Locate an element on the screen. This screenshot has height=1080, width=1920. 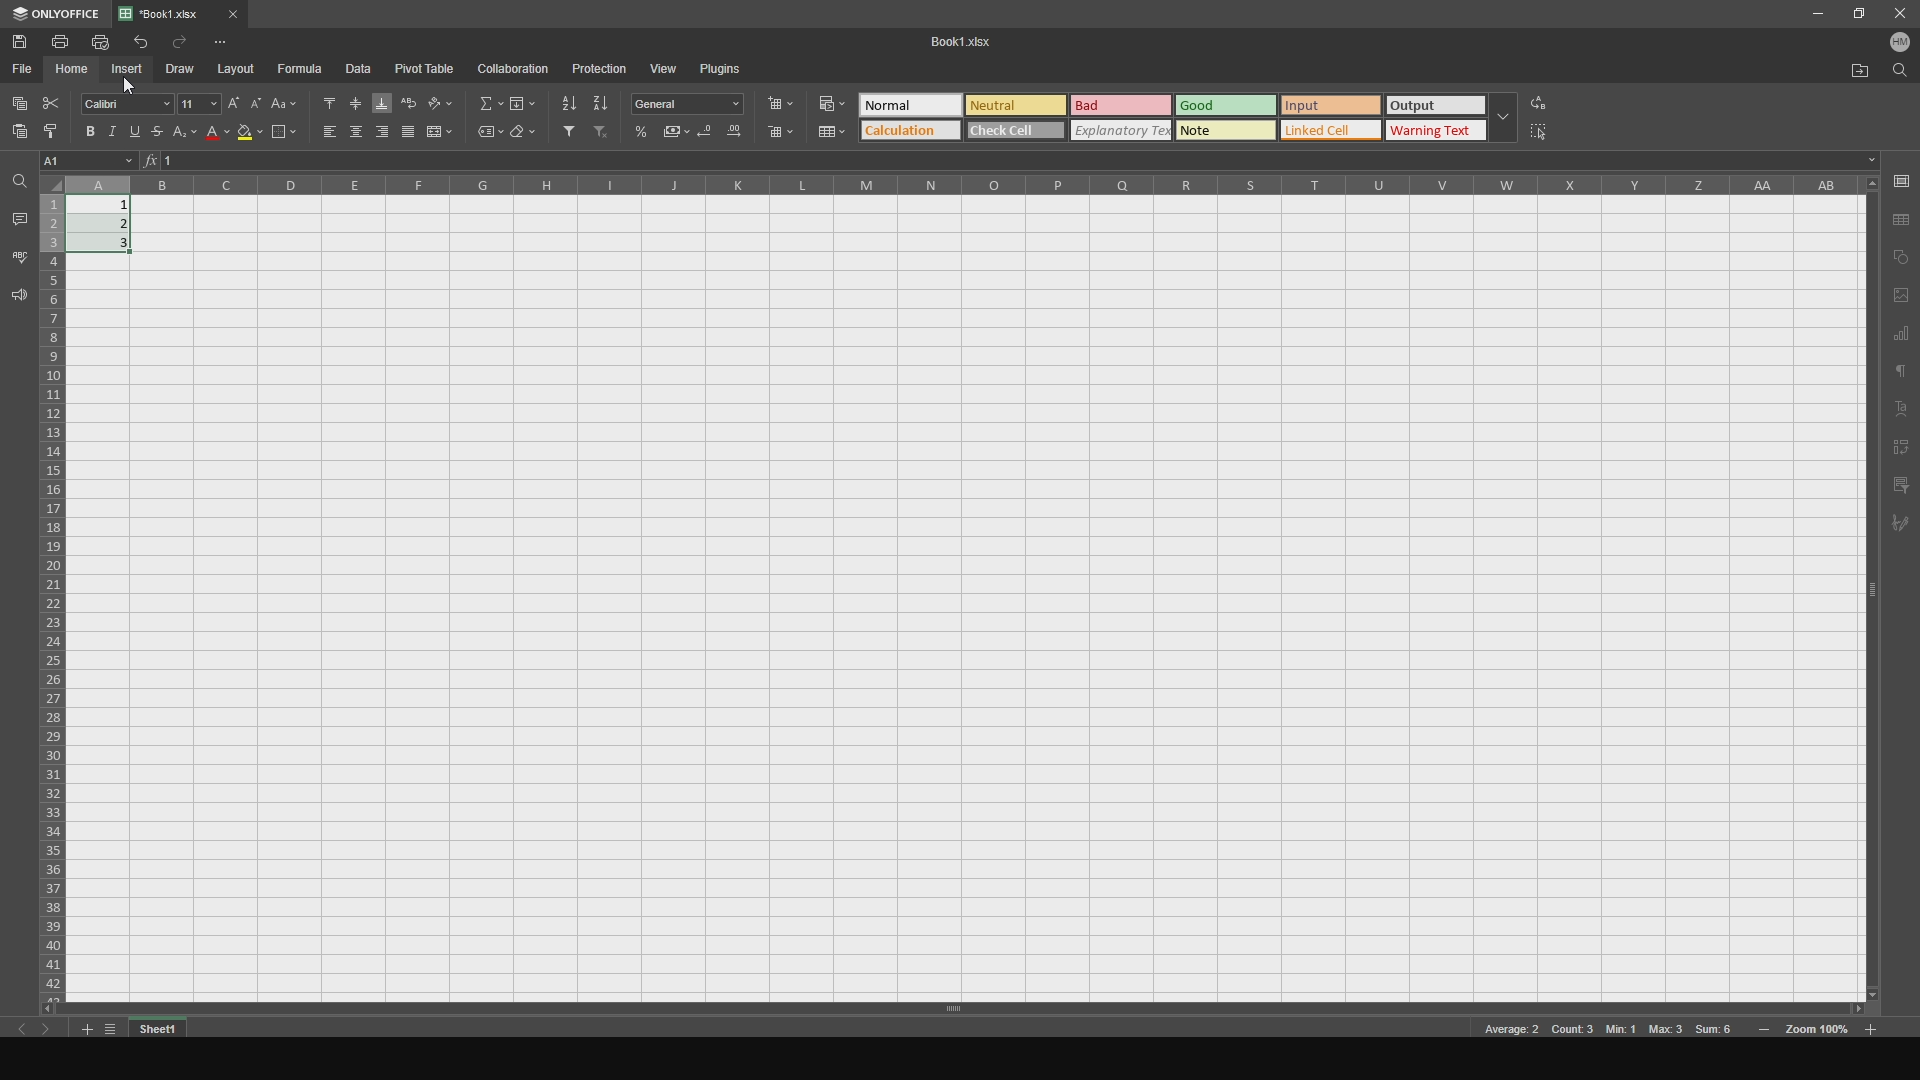
horizontal slider is located at coordinates (947, 1008).